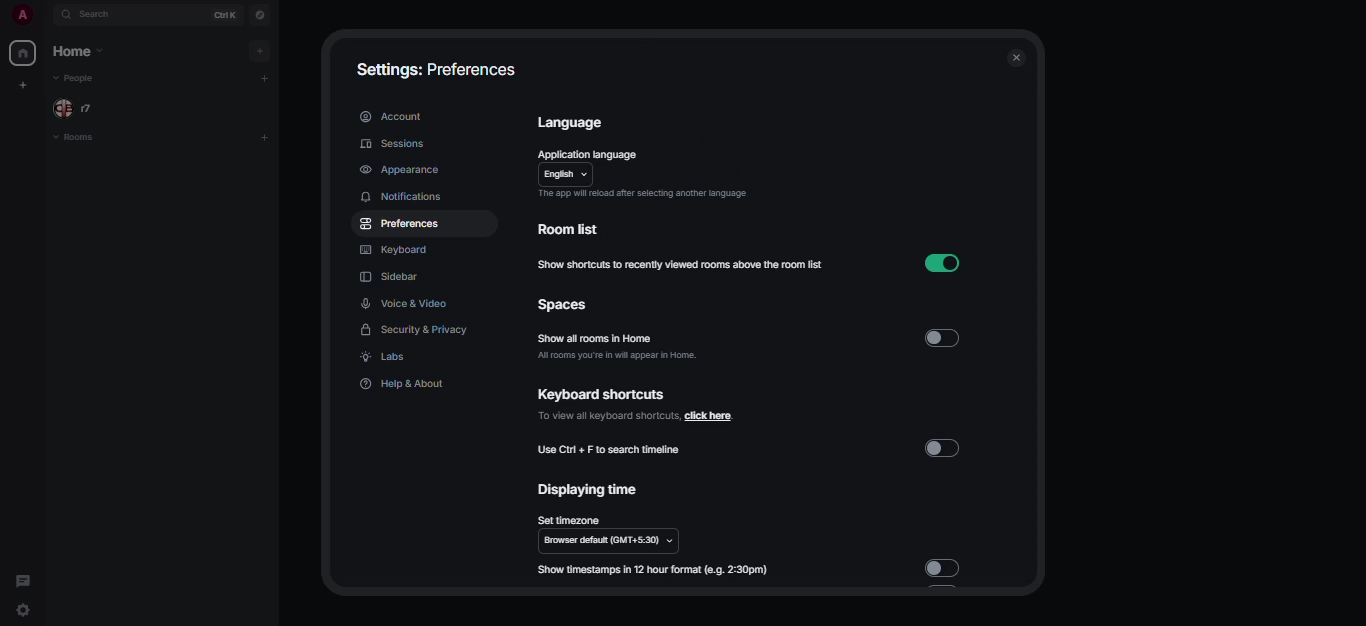  I want to click on app will reload, so click(644, 194).